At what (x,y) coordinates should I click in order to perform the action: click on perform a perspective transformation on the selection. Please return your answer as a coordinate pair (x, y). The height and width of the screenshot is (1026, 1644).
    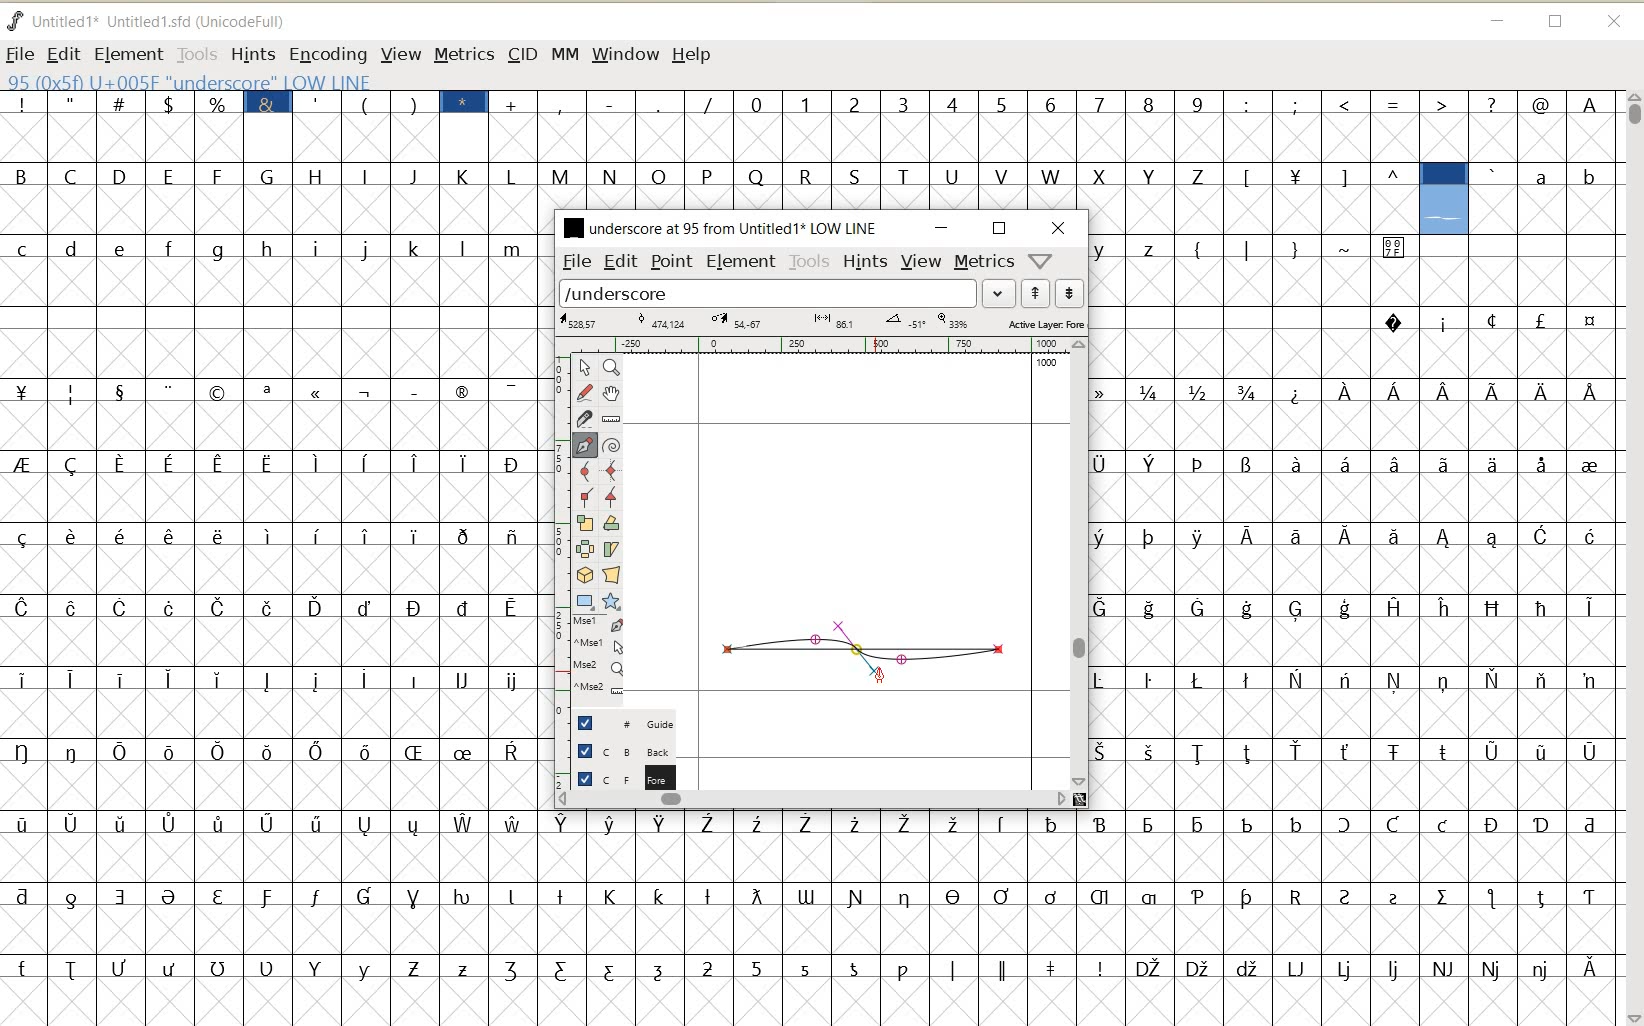
    Looking at the image, I should click on (611, 575).